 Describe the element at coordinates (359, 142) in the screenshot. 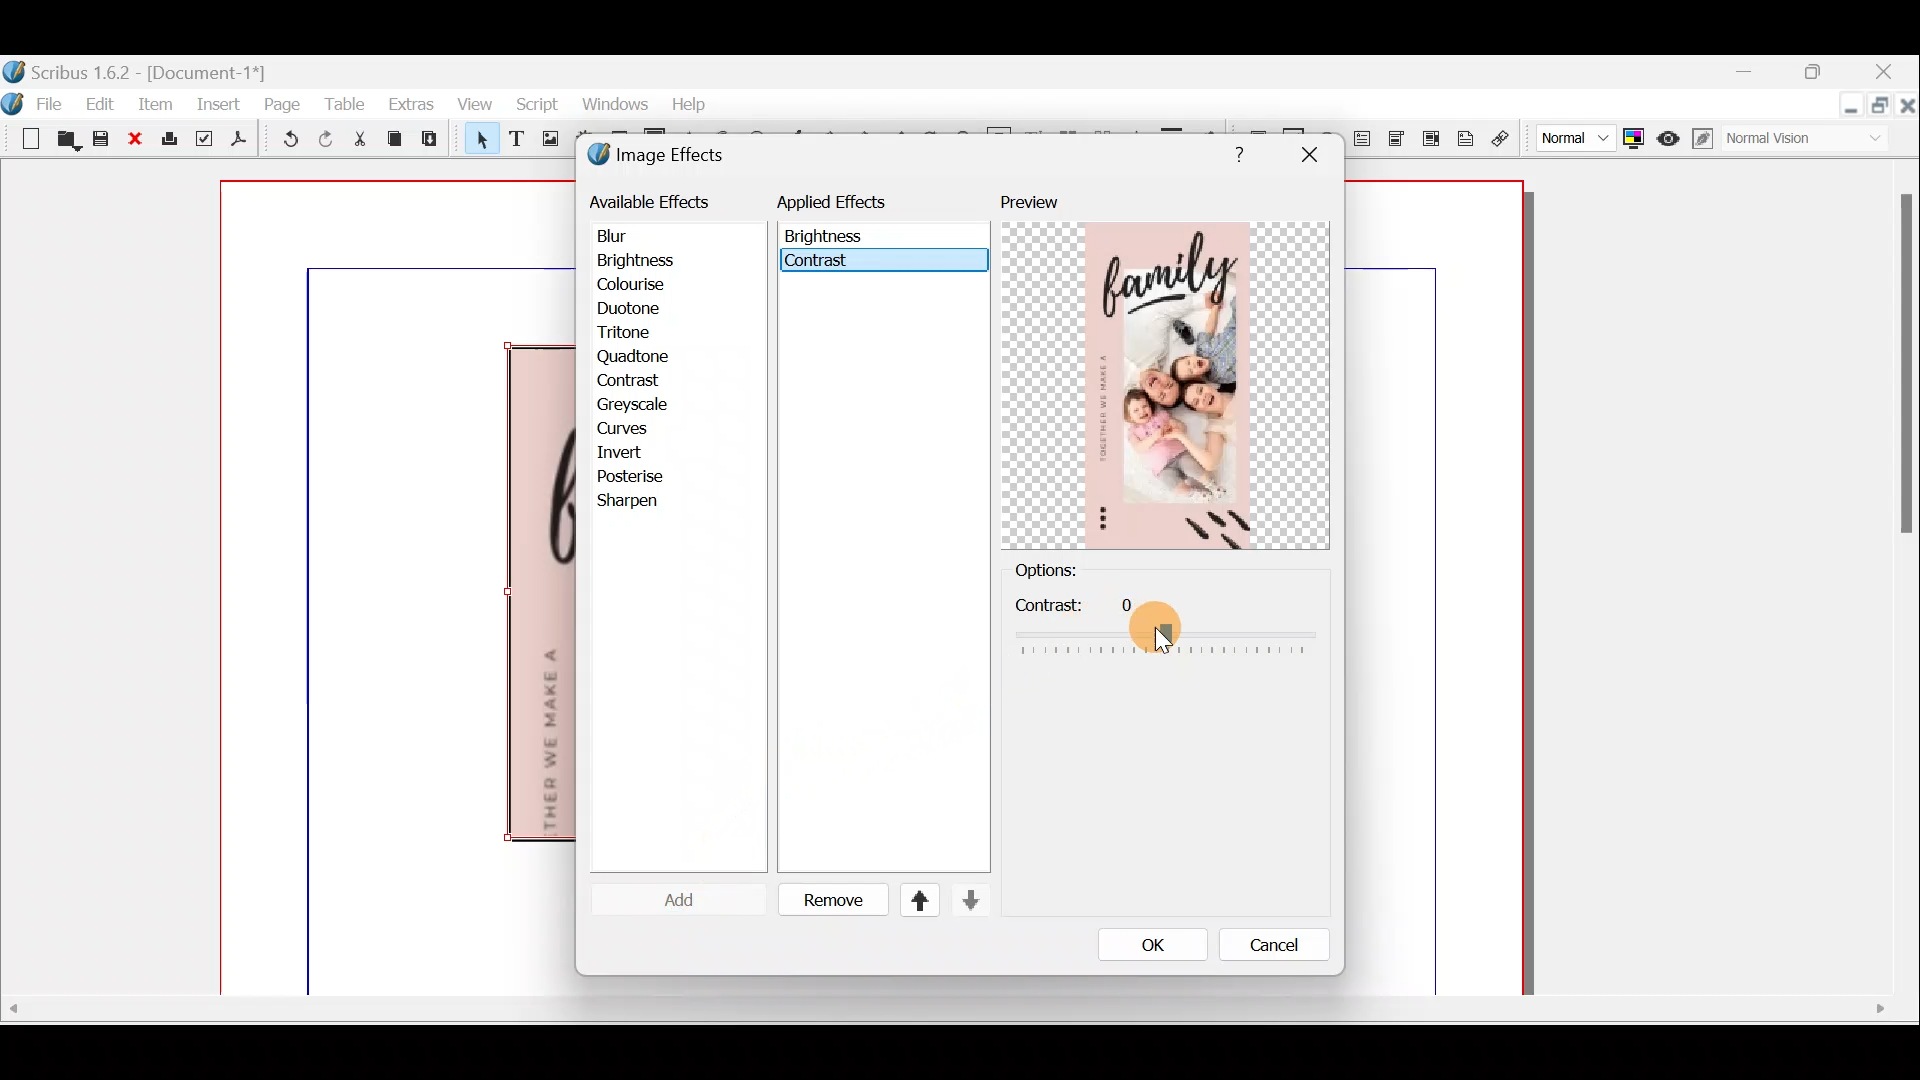

I see `Cut` at that location.